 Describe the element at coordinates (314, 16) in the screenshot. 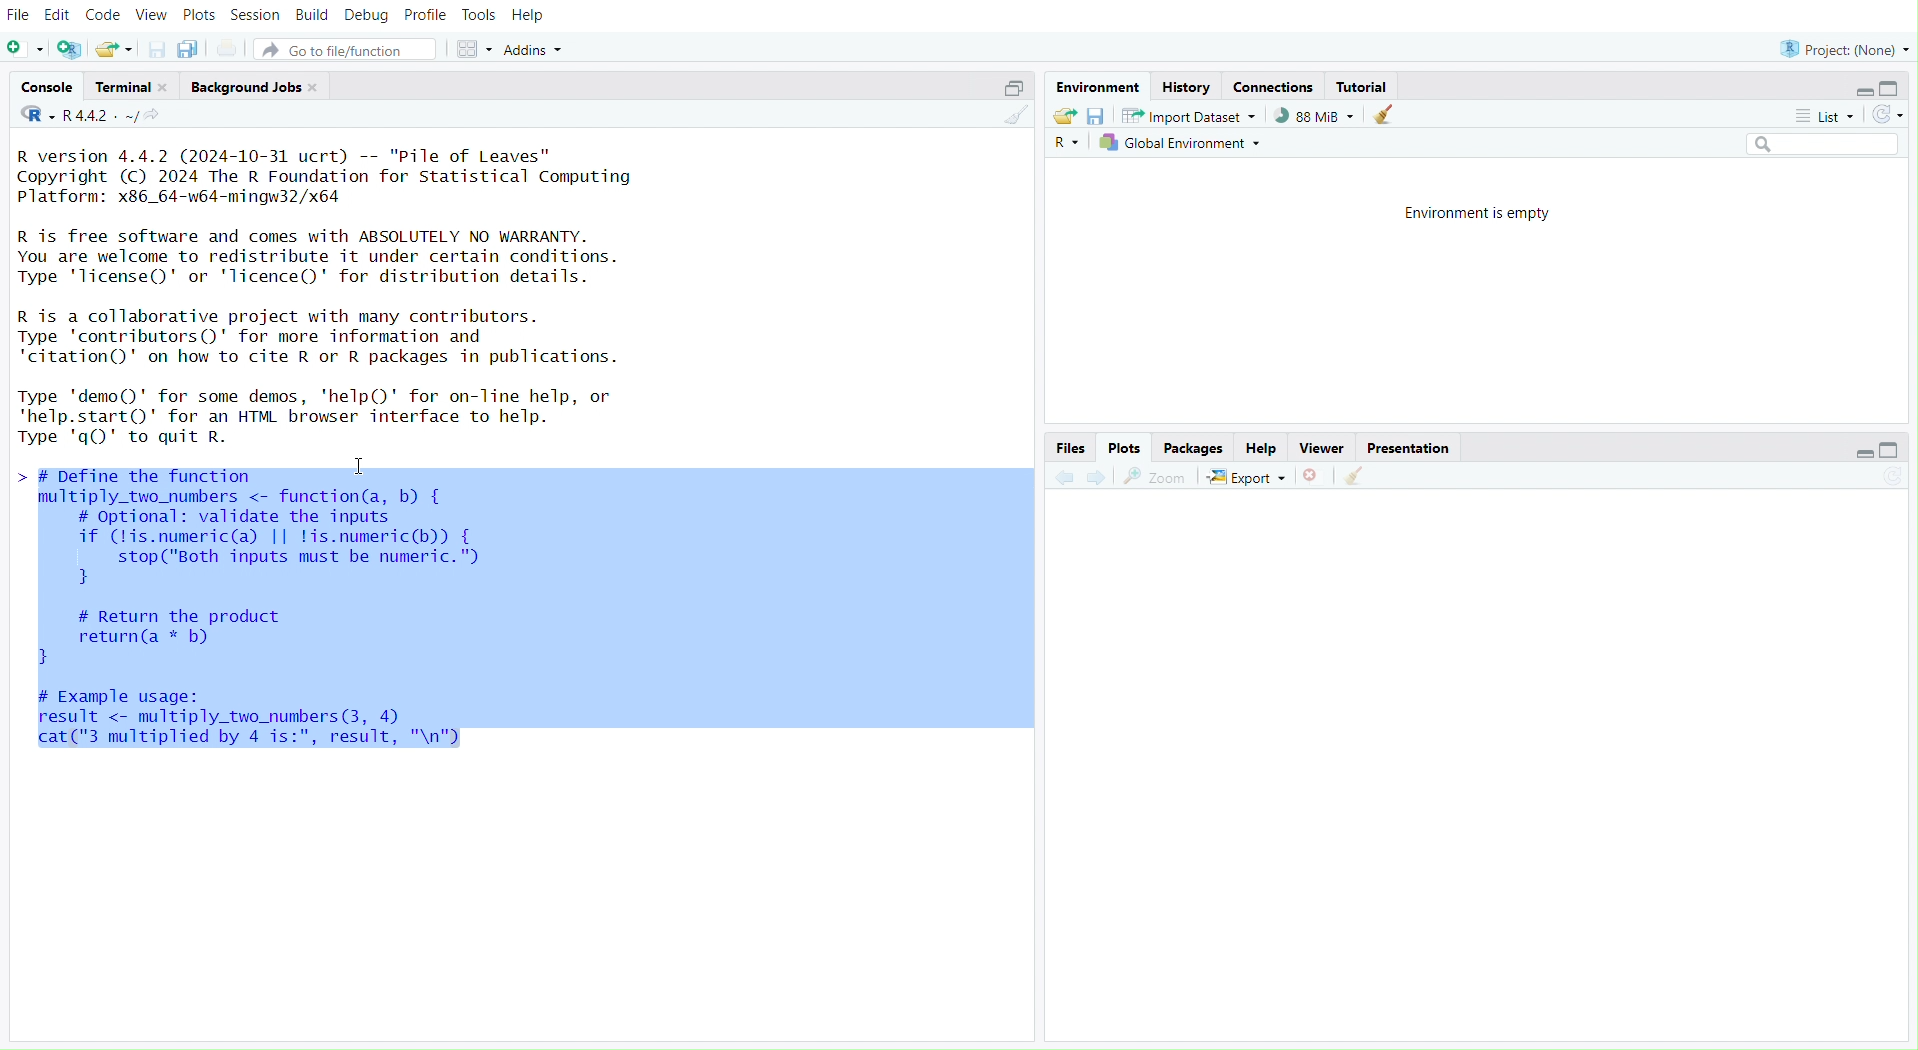

I see `Build` at that location.